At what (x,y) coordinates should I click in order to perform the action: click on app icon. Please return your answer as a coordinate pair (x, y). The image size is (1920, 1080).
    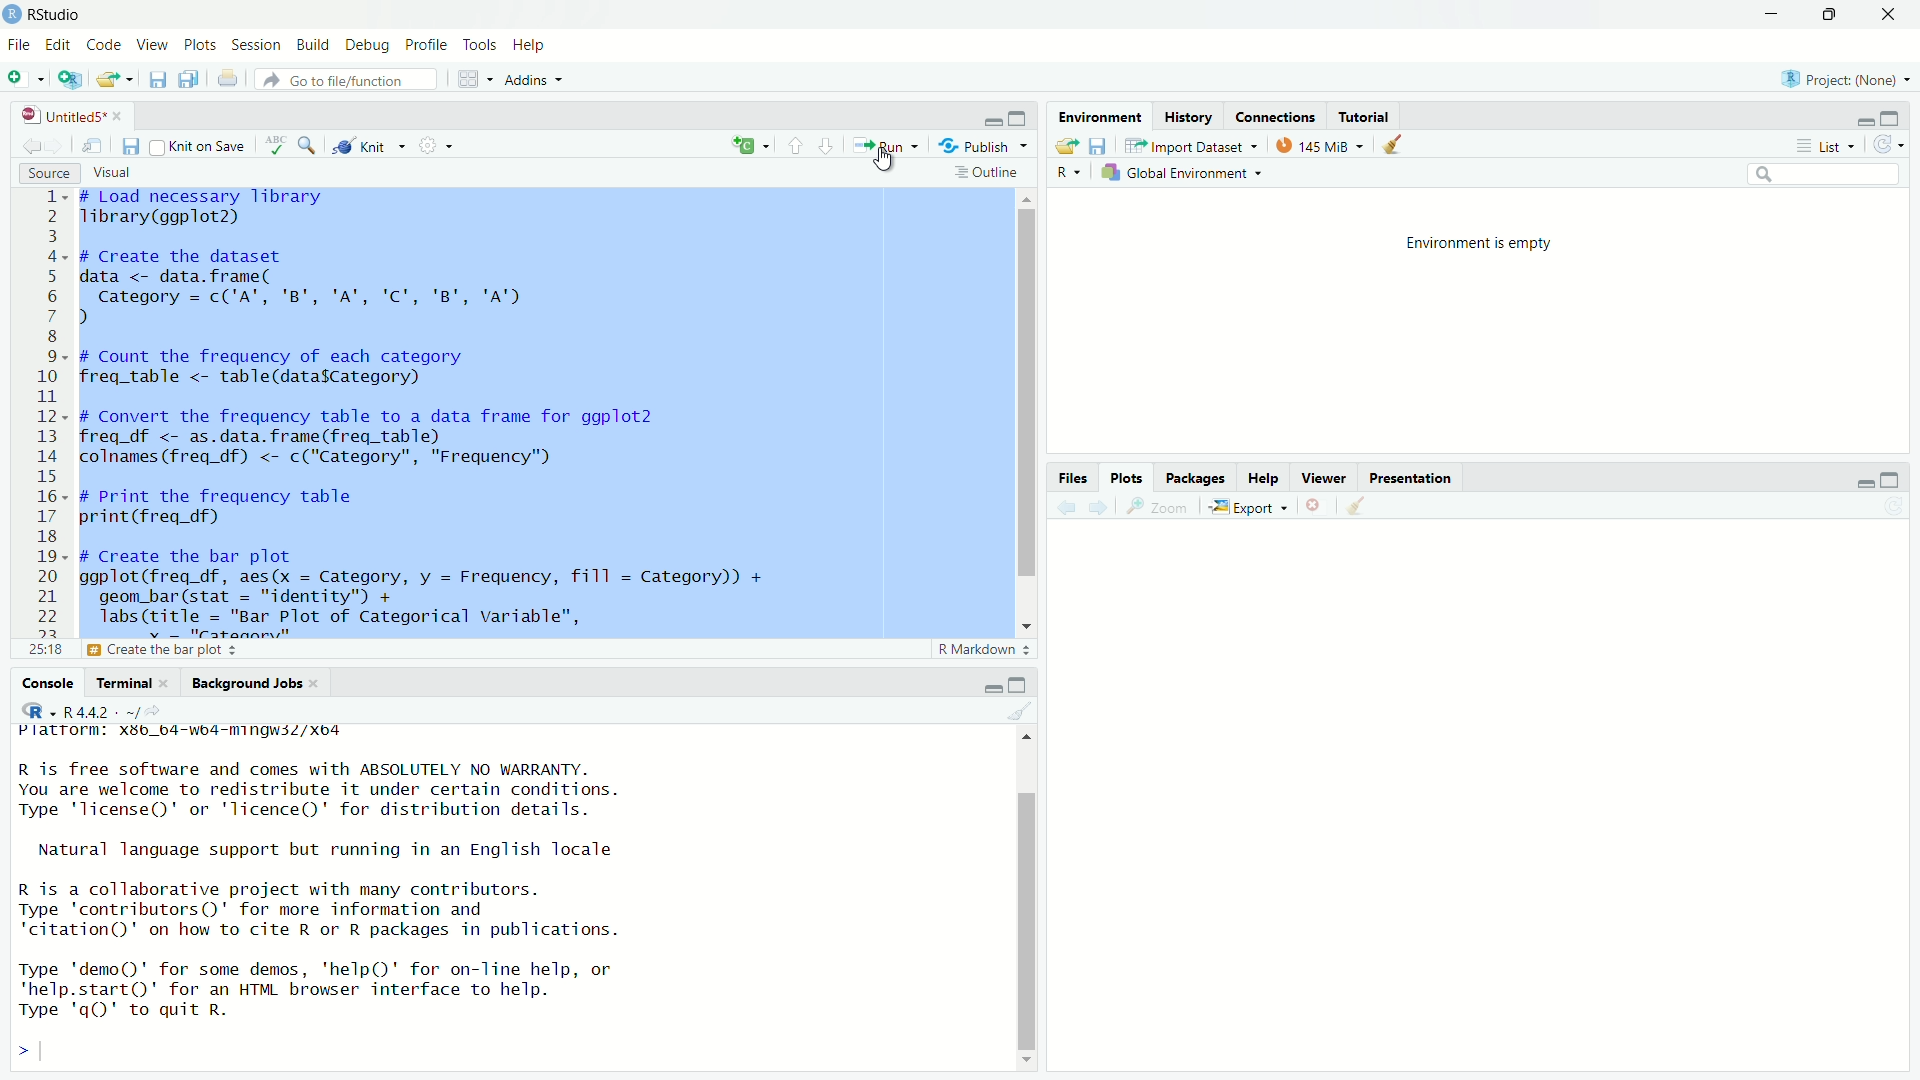
    Looking at the image, I should click on (12, 15).